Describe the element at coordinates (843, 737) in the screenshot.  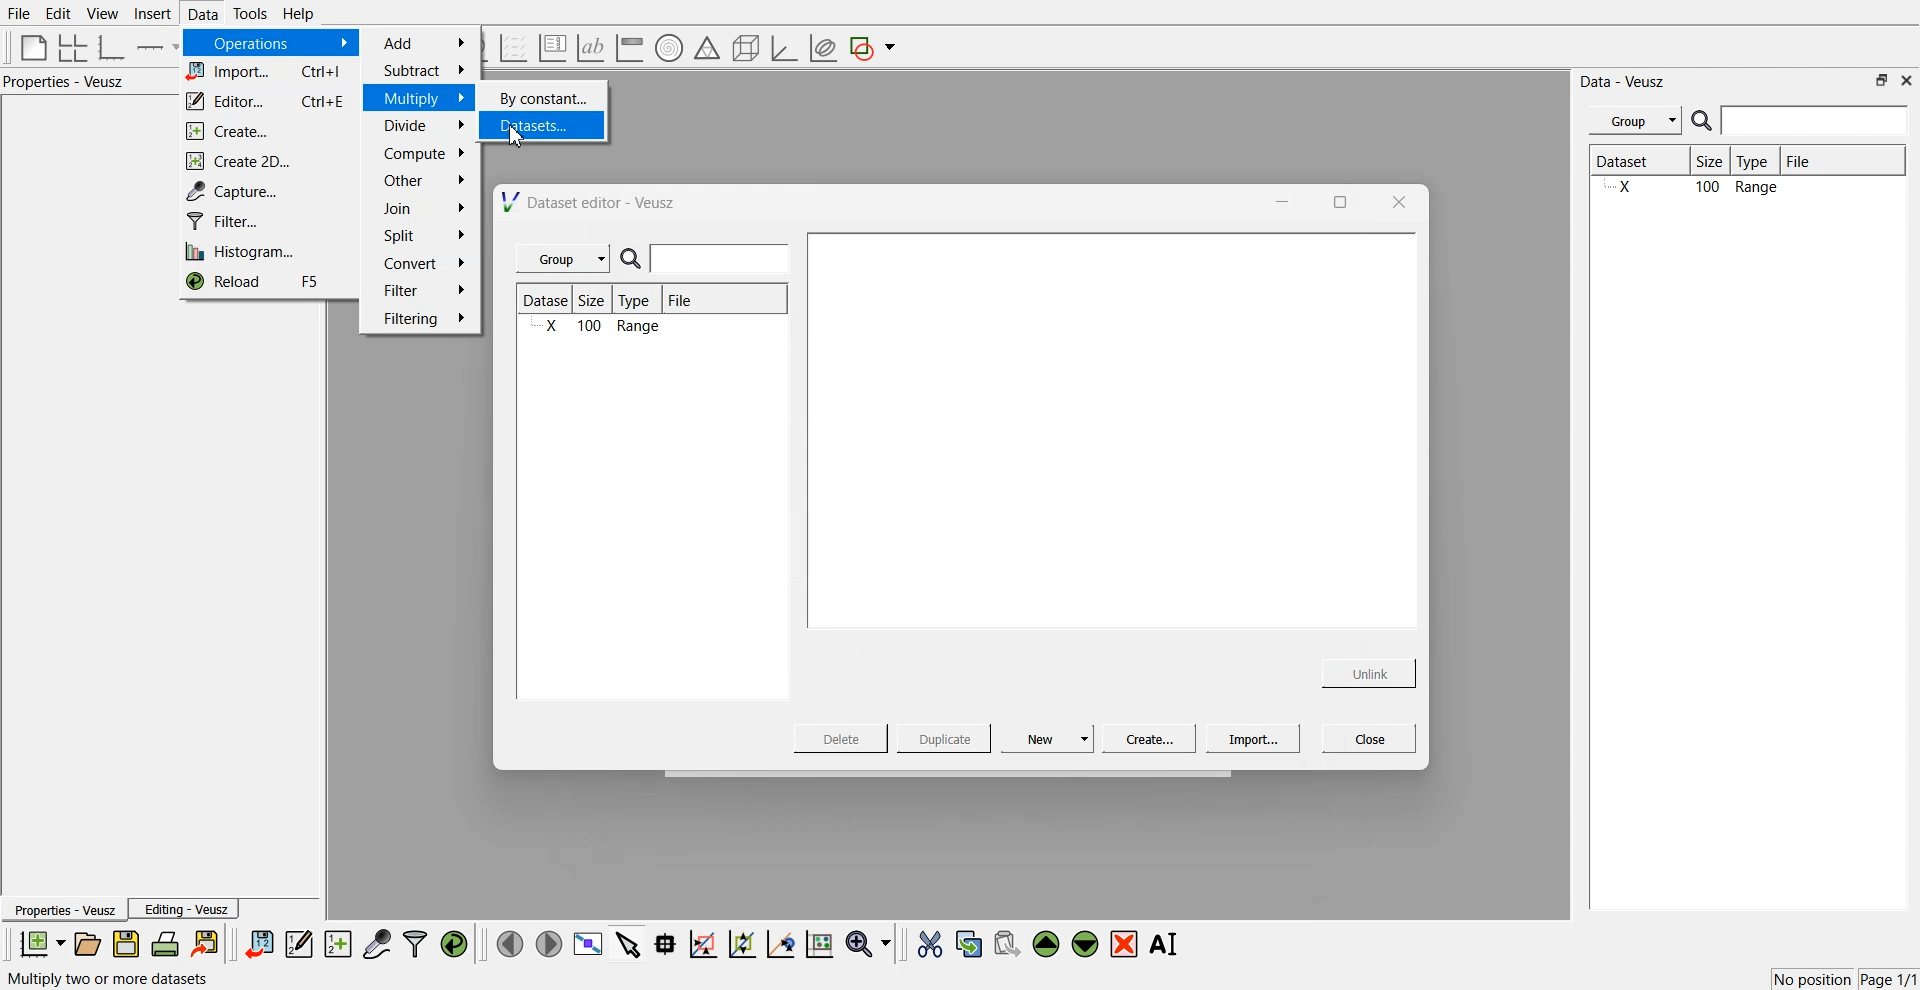
I see `Delete` at that location.